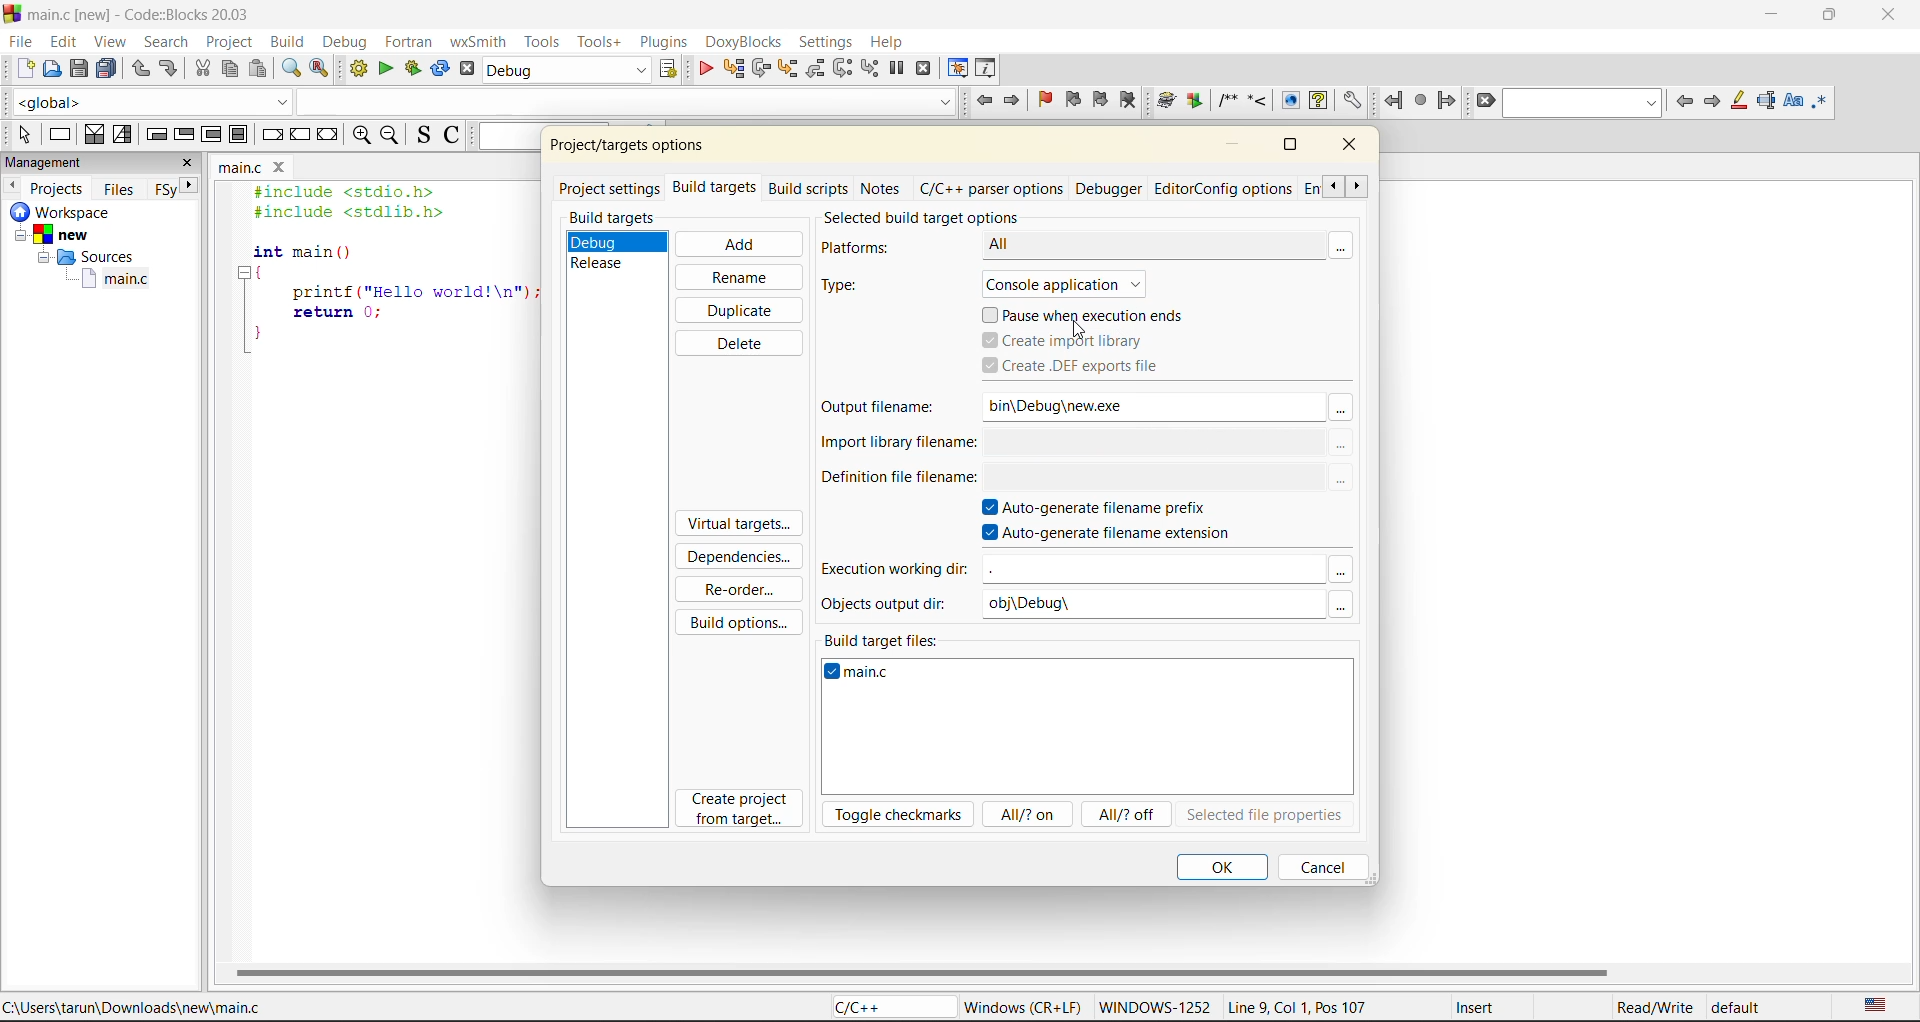 The width and height of the screenshot is (1920, 1022). I want to click on $(TARGET_OUTPUT_DIR)$(TARGET_OUTPUT_BASEN . |, so click(1151, 479).